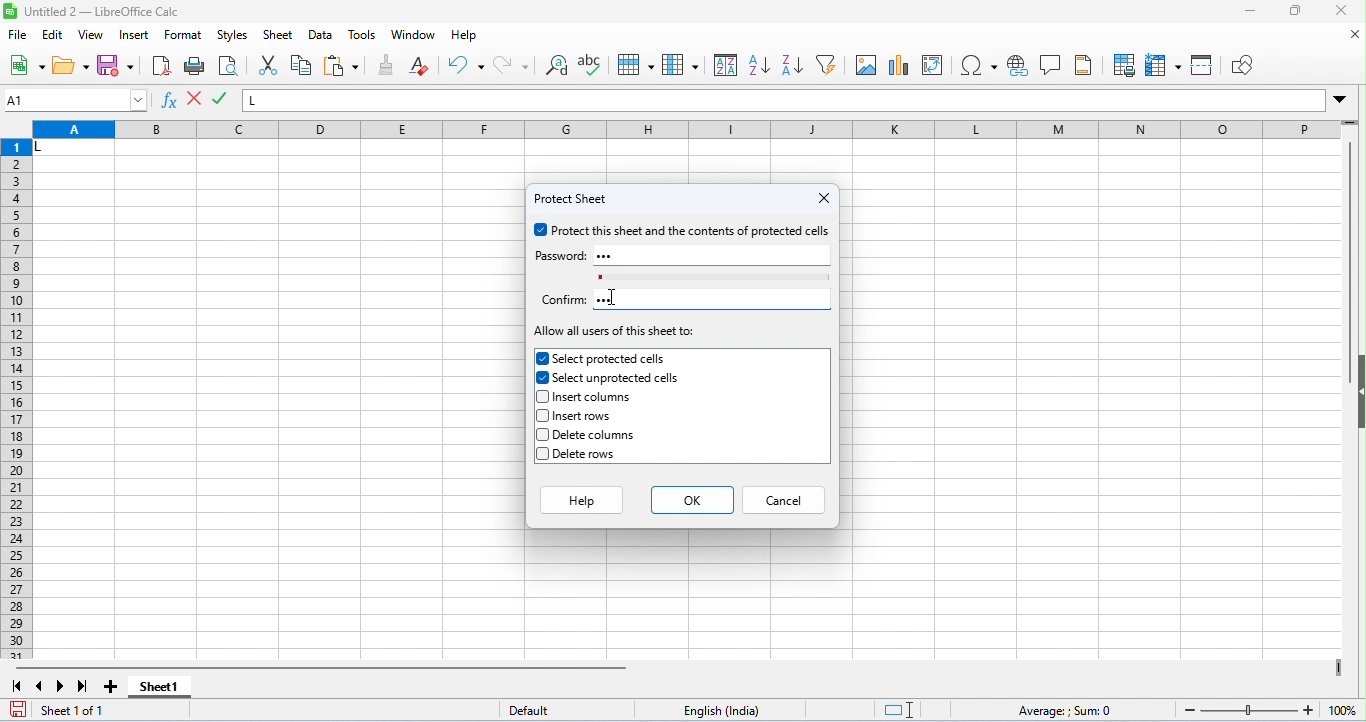 This screenshot has width=1366, height=722. Describe the element at coordinates (559, 256) in the screenshot. I see `password` at that location.